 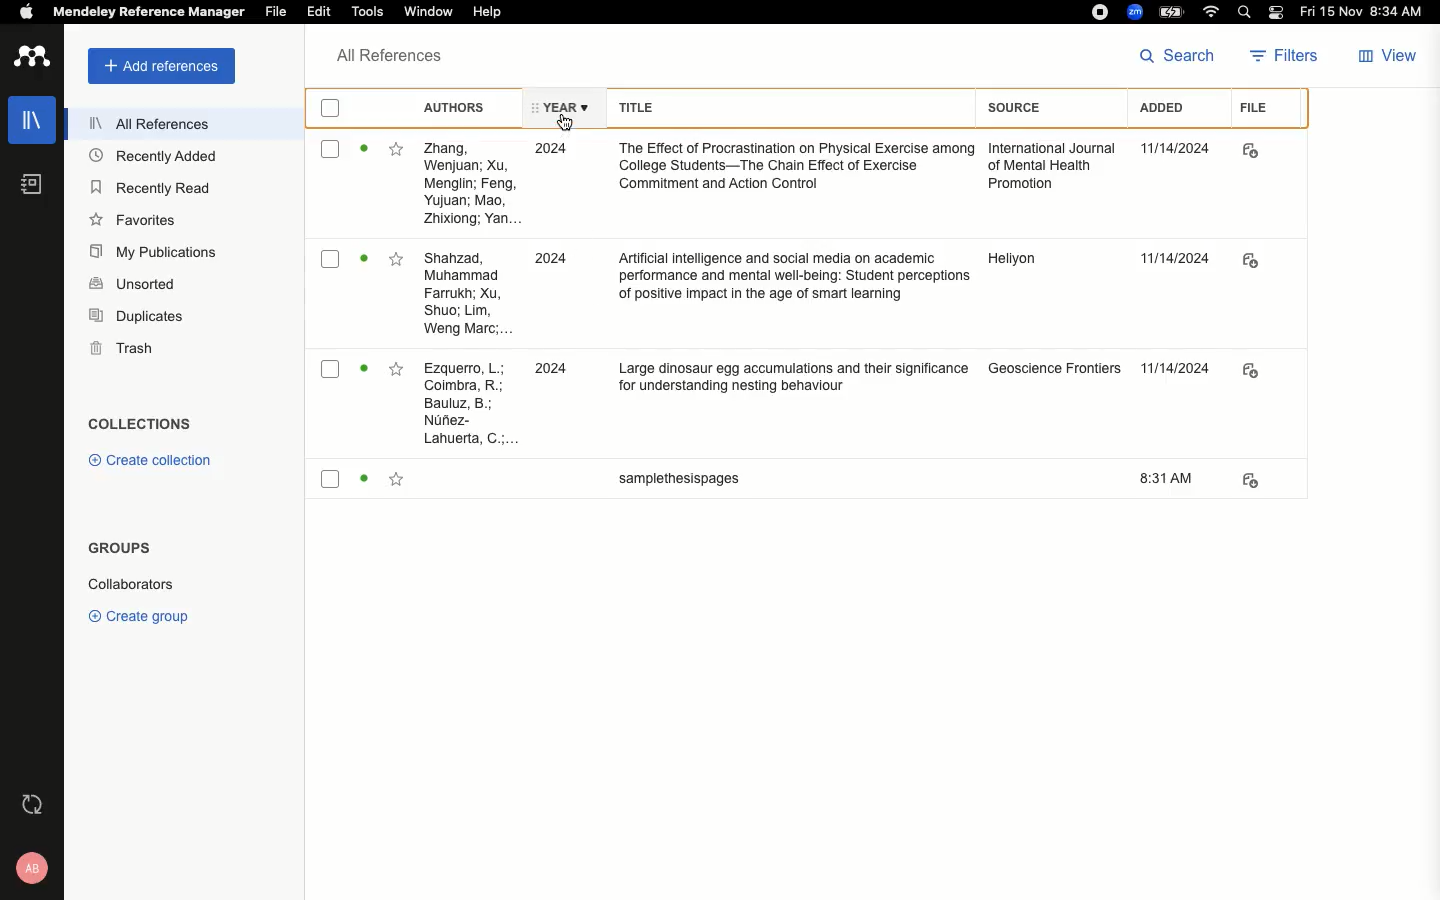 What do you see at coordinates (1048, 170) in the screenshot?
I see `source` at bounding box center [1048, 170].